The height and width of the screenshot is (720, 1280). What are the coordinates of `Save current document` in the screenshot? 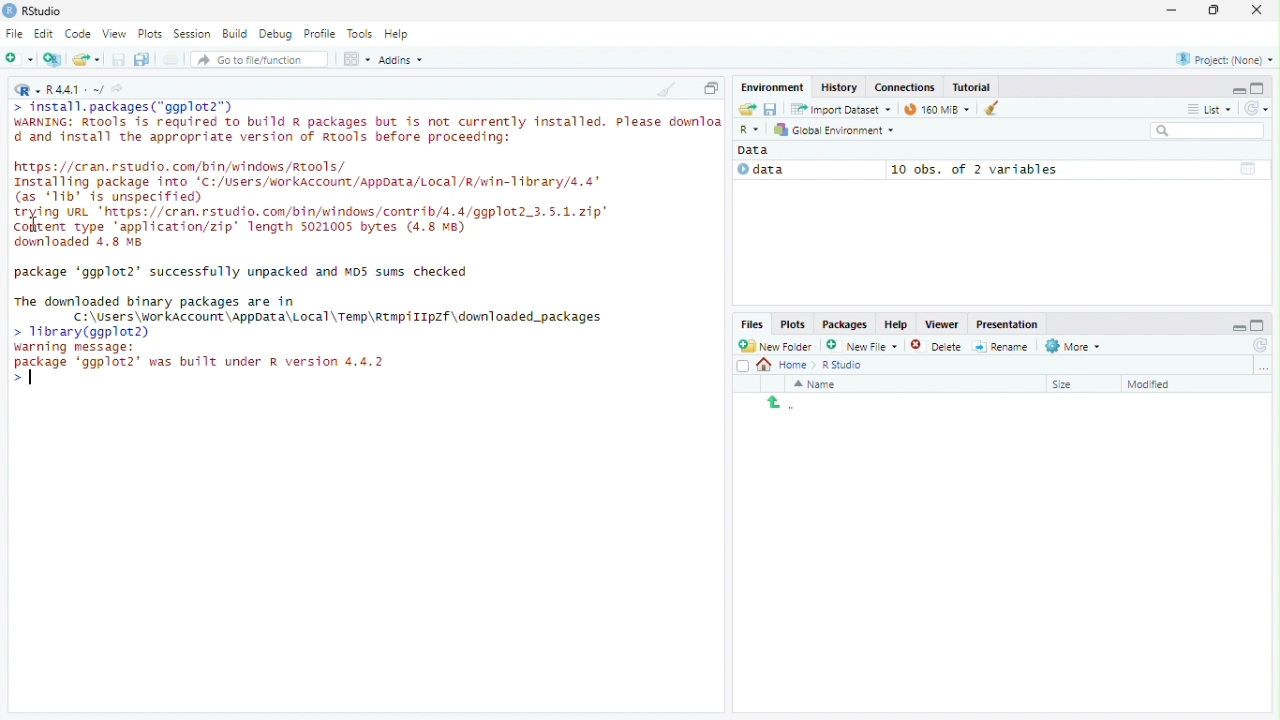 It's located at (120, 59).